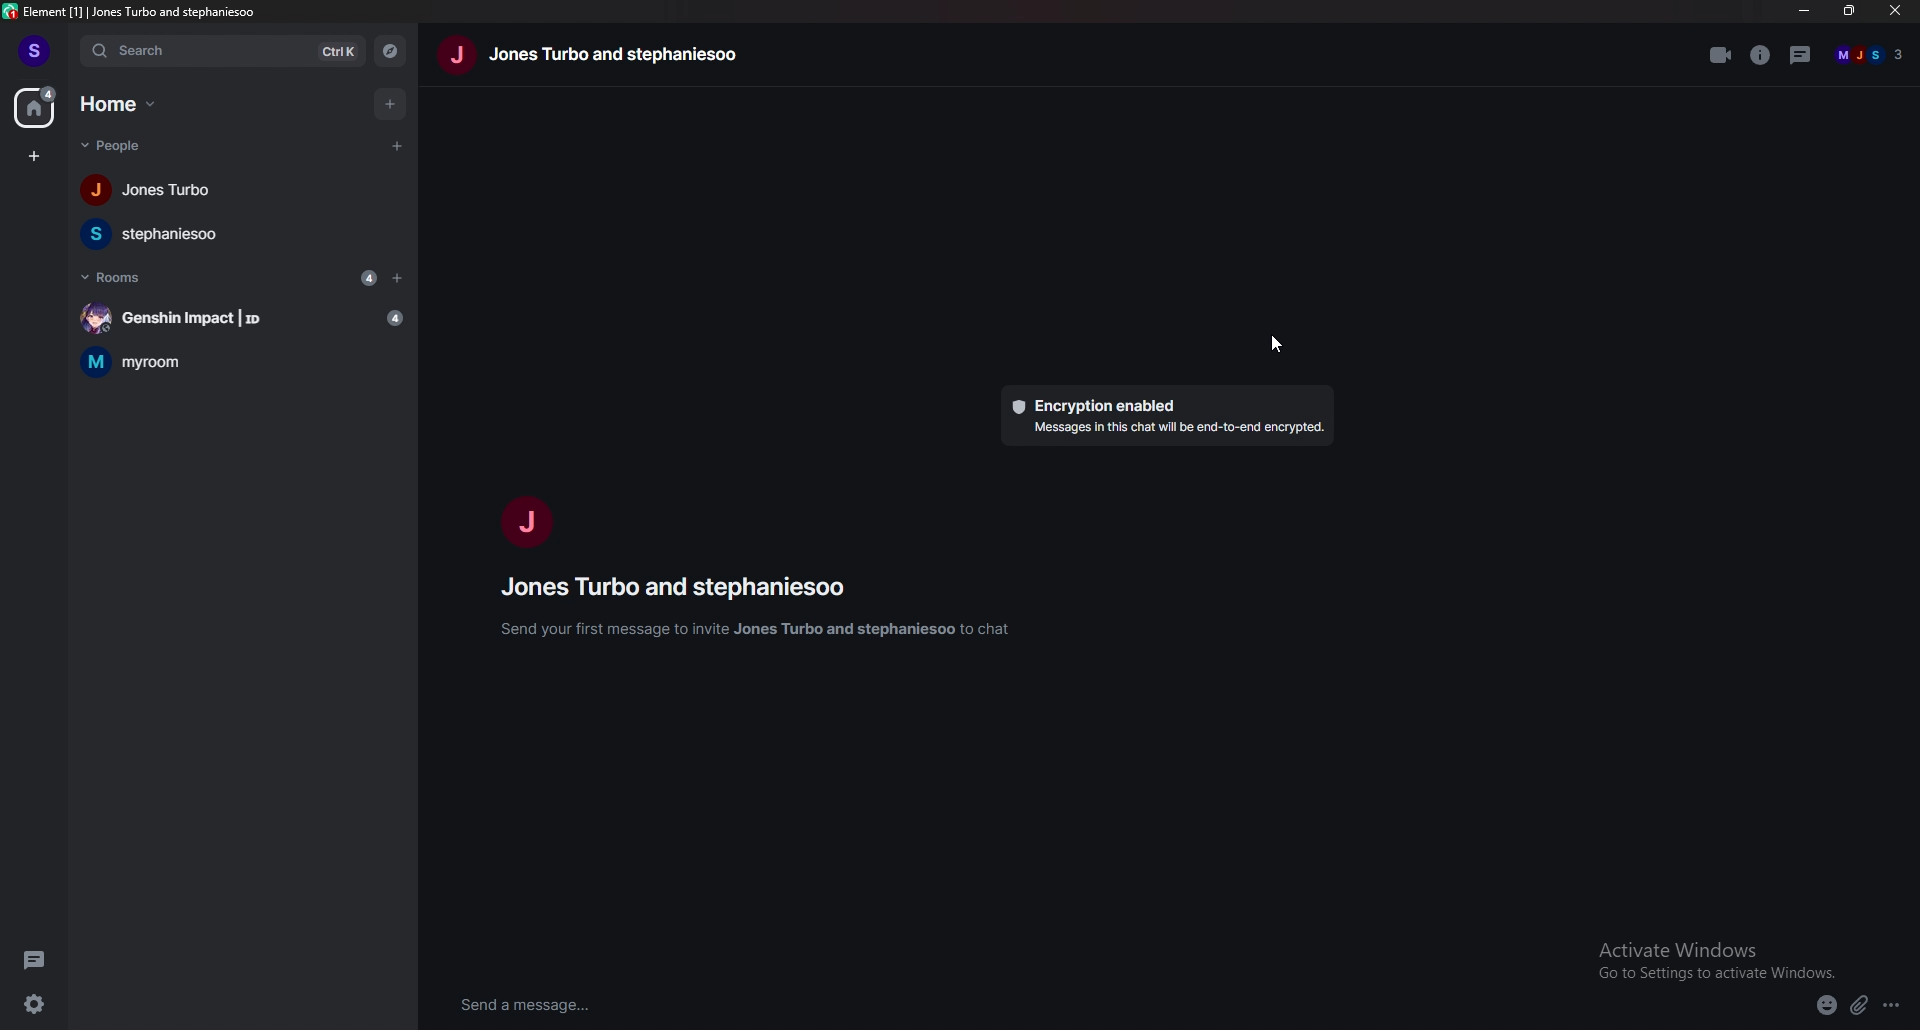 The height and width of the screenshot is (1030, 1920). Describe the element at coordinates (1850, 10) in the screenshot. I see `resize` at that location.